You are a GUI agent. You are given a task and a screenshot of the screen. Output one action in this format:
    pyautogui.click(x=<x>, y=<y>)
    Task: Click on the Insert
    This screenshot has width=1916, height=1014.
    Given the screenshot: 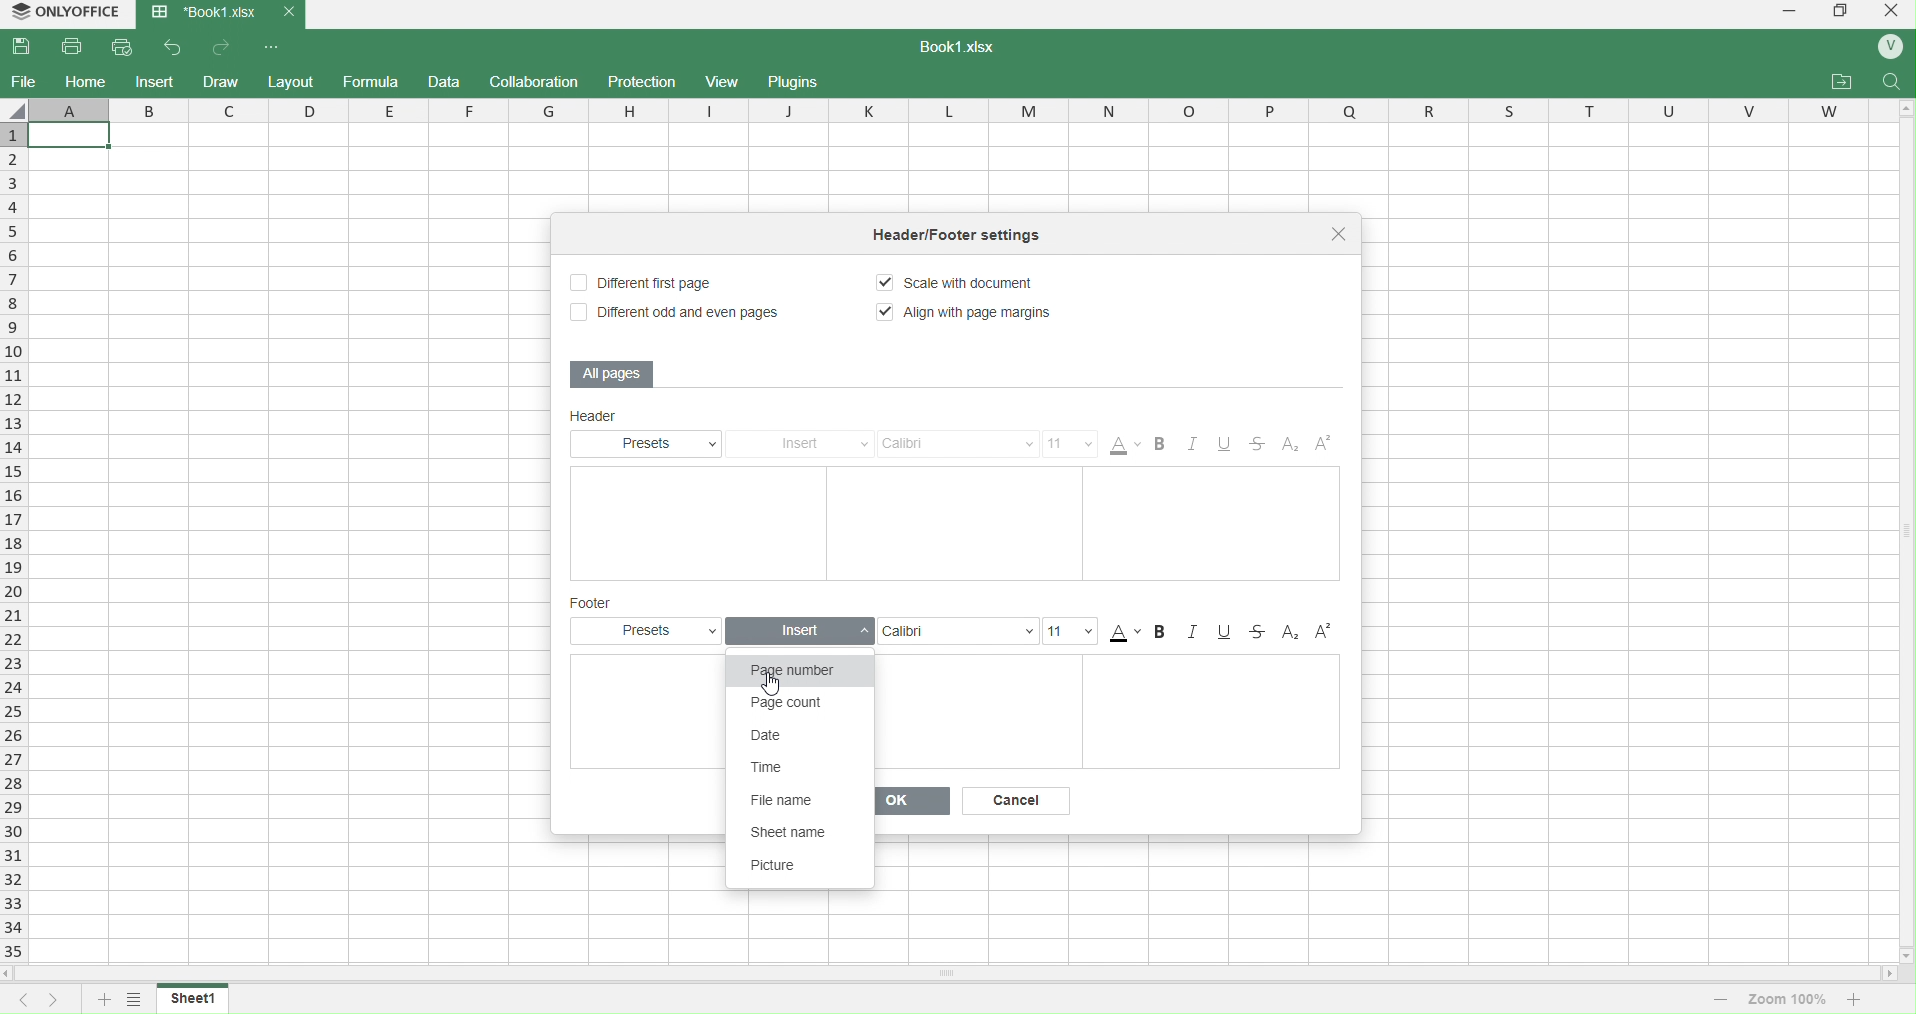 What is the action you would take?
    pyautogui.click(x=802, y=630)
    